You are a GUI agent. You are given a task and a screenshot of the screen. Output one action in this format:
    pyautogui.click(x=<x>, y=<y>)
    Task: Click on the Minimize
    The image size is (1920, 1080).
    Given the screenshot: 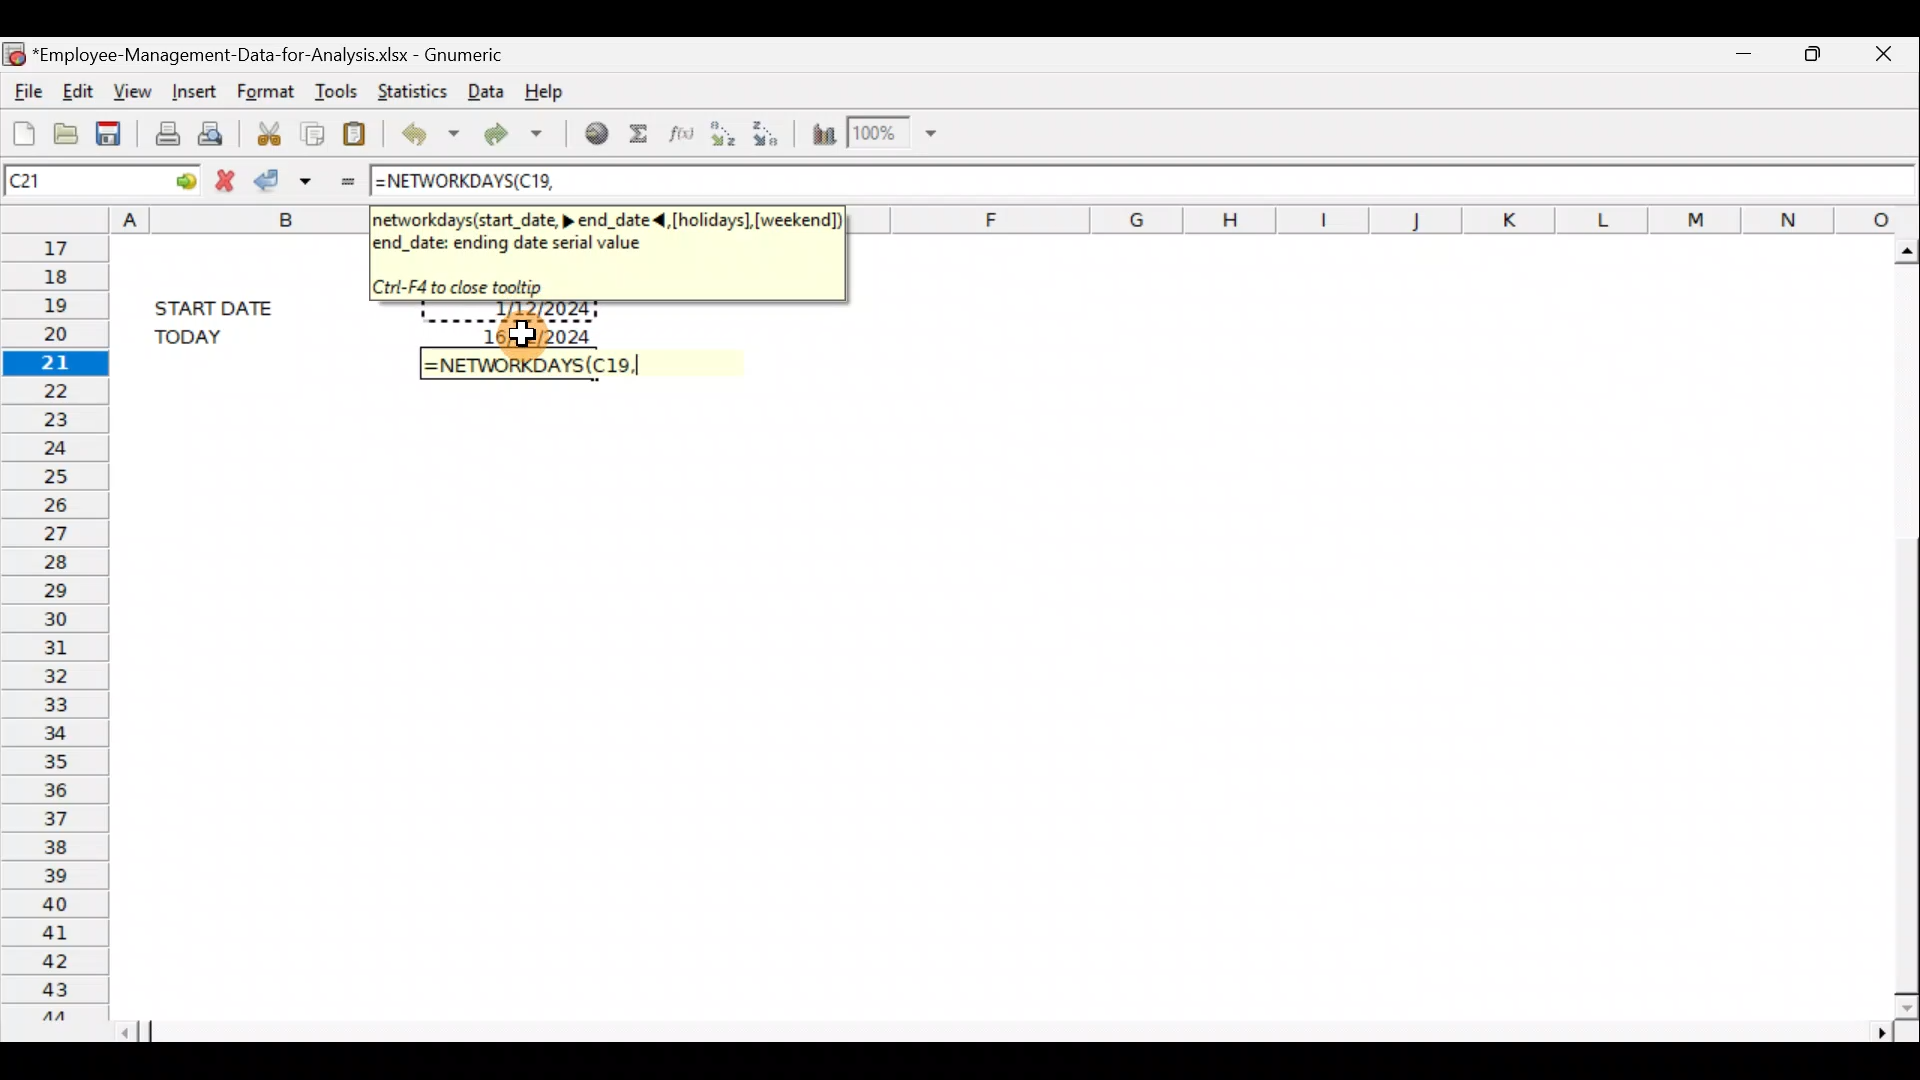 What is the action you would take?
    pyautogui.click(x=1745, y=58)
    